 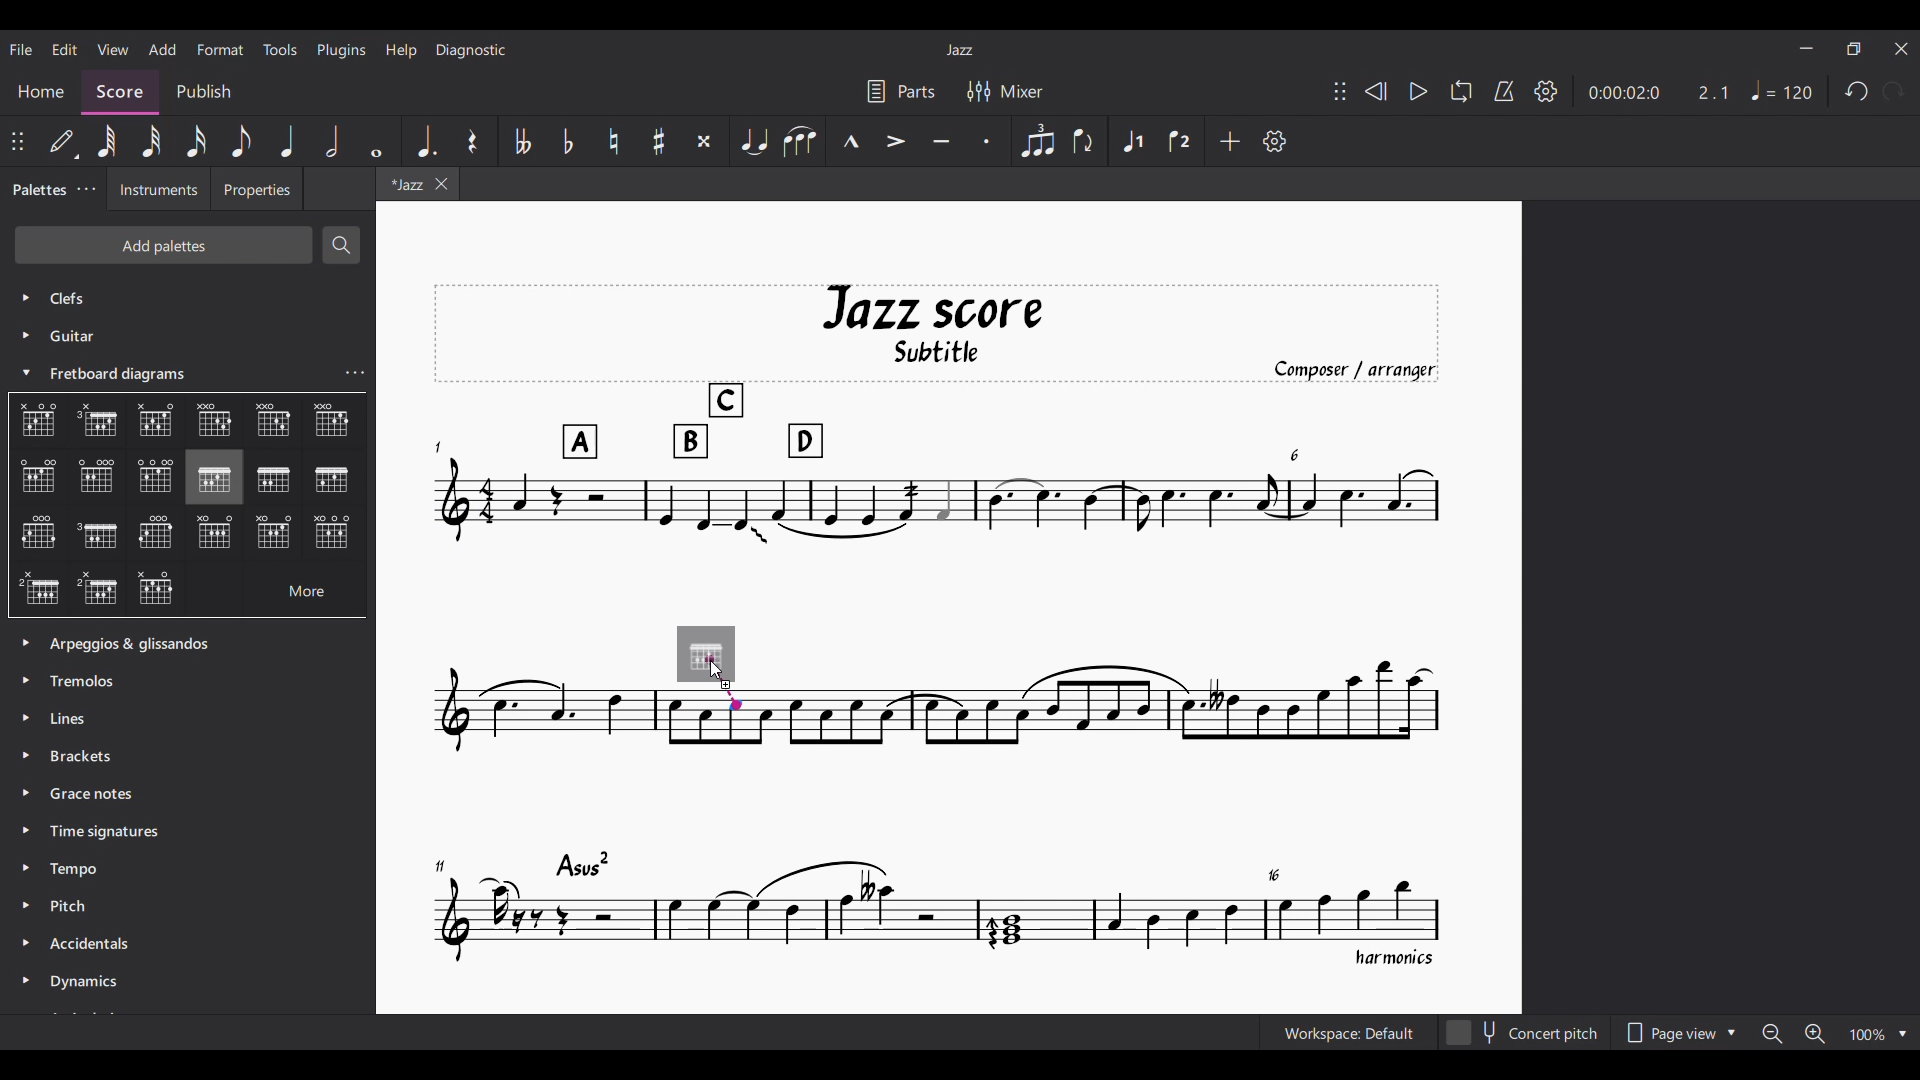 I want to click on Help menu, so click(x=402, y=51).